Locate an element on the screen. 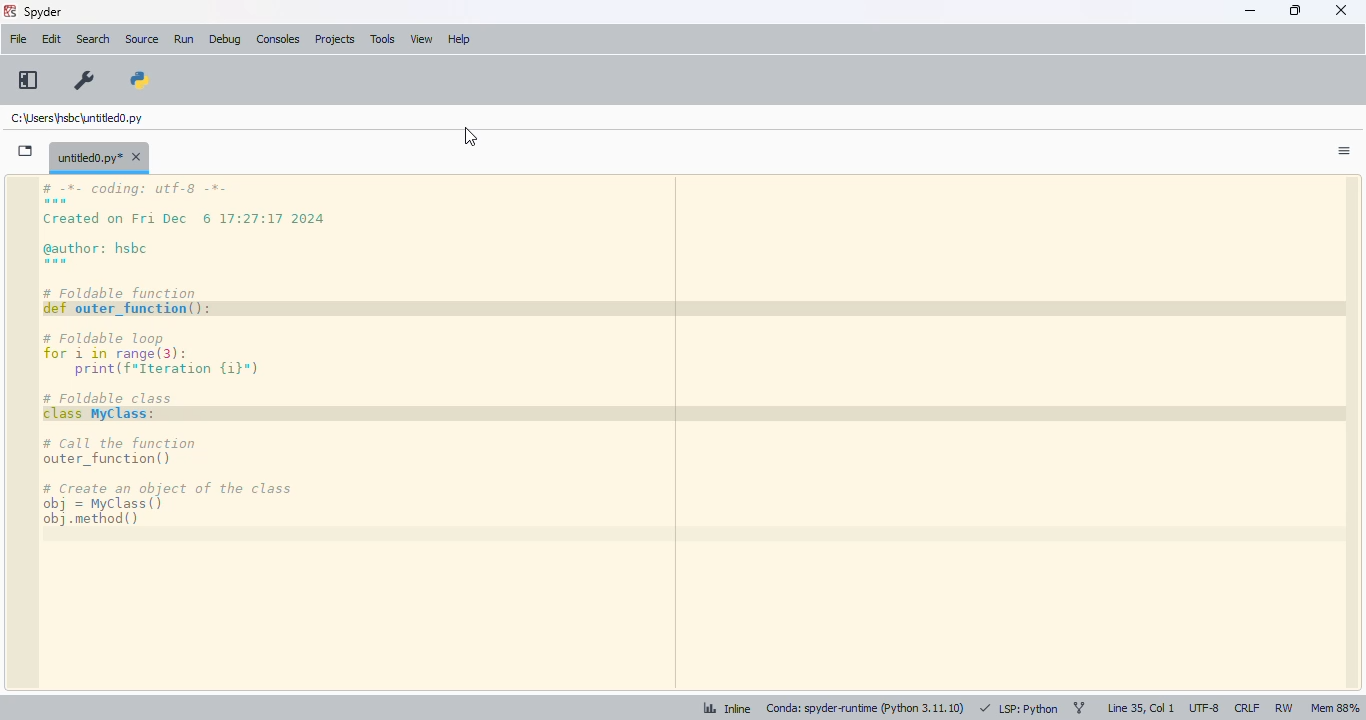 This screenshot has width=1366, height=720. mem 88% is located at coordinates (1334, 708).